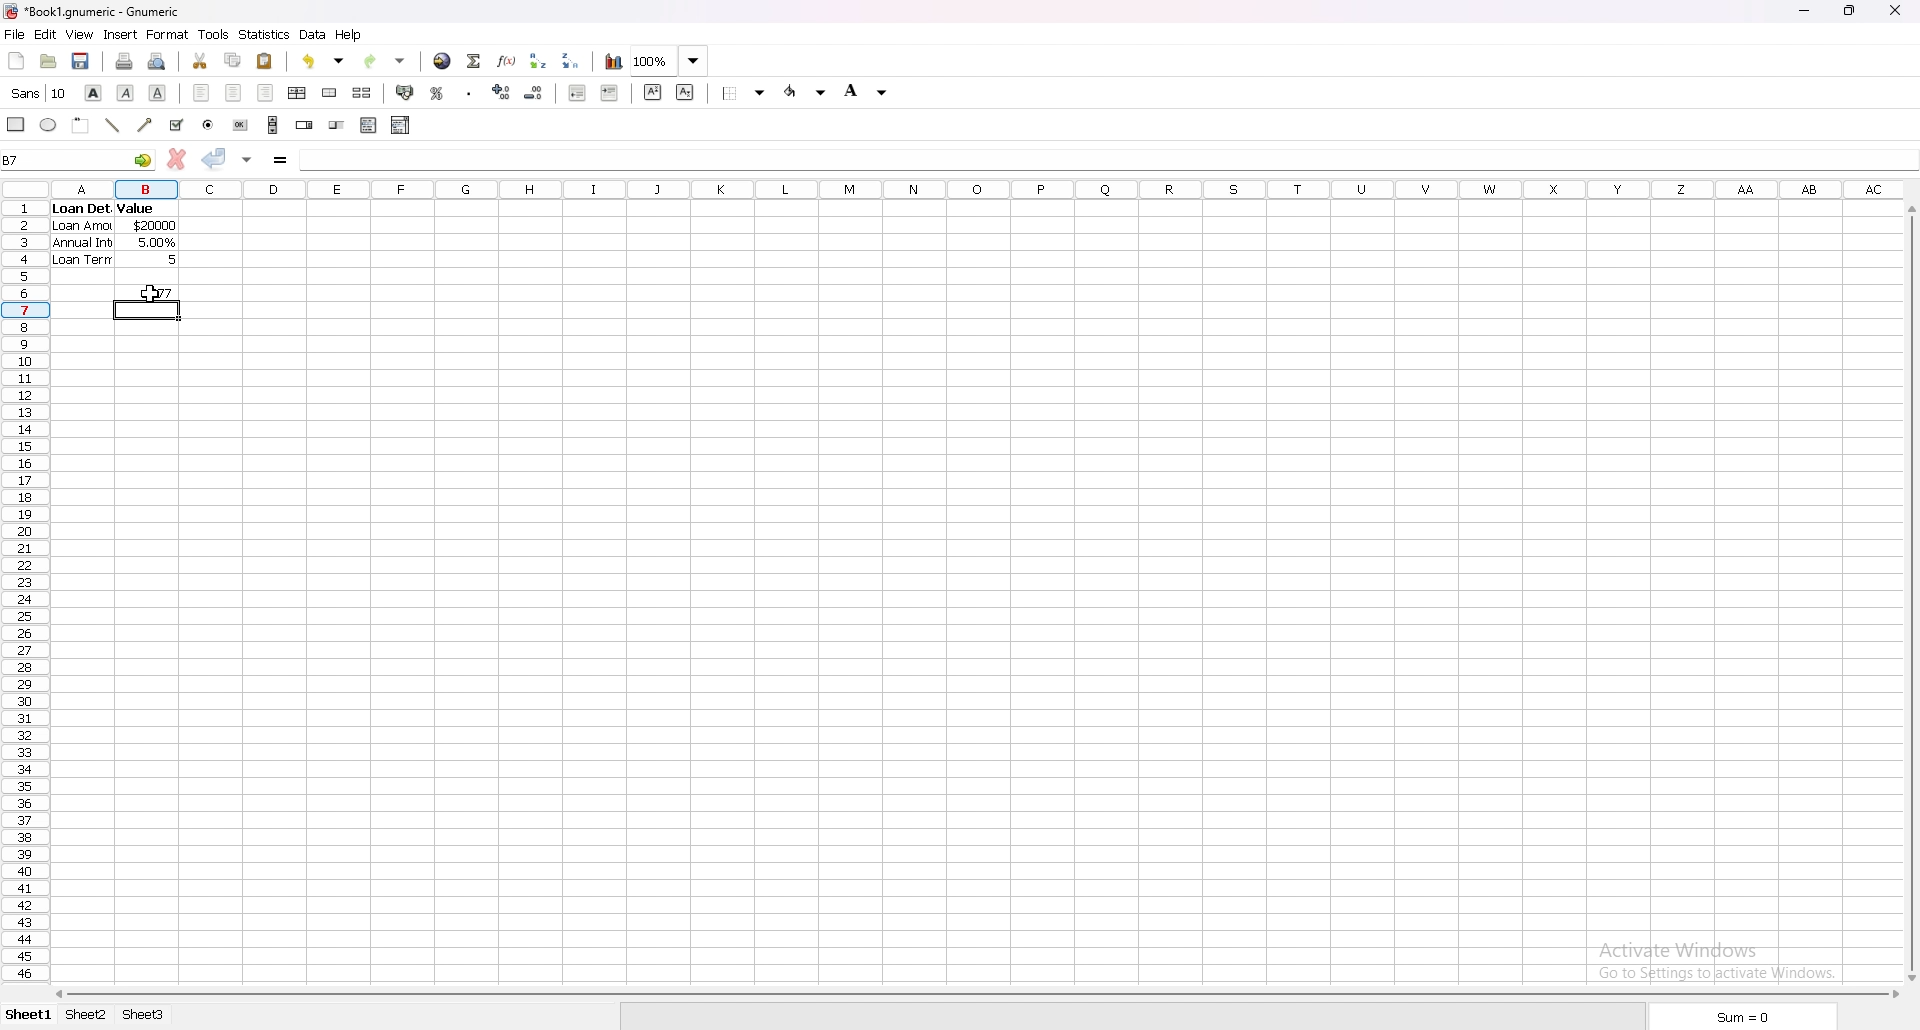 The width and height of the screenshot is (1920, 1030). I want to click on formula, so click(280, 161).